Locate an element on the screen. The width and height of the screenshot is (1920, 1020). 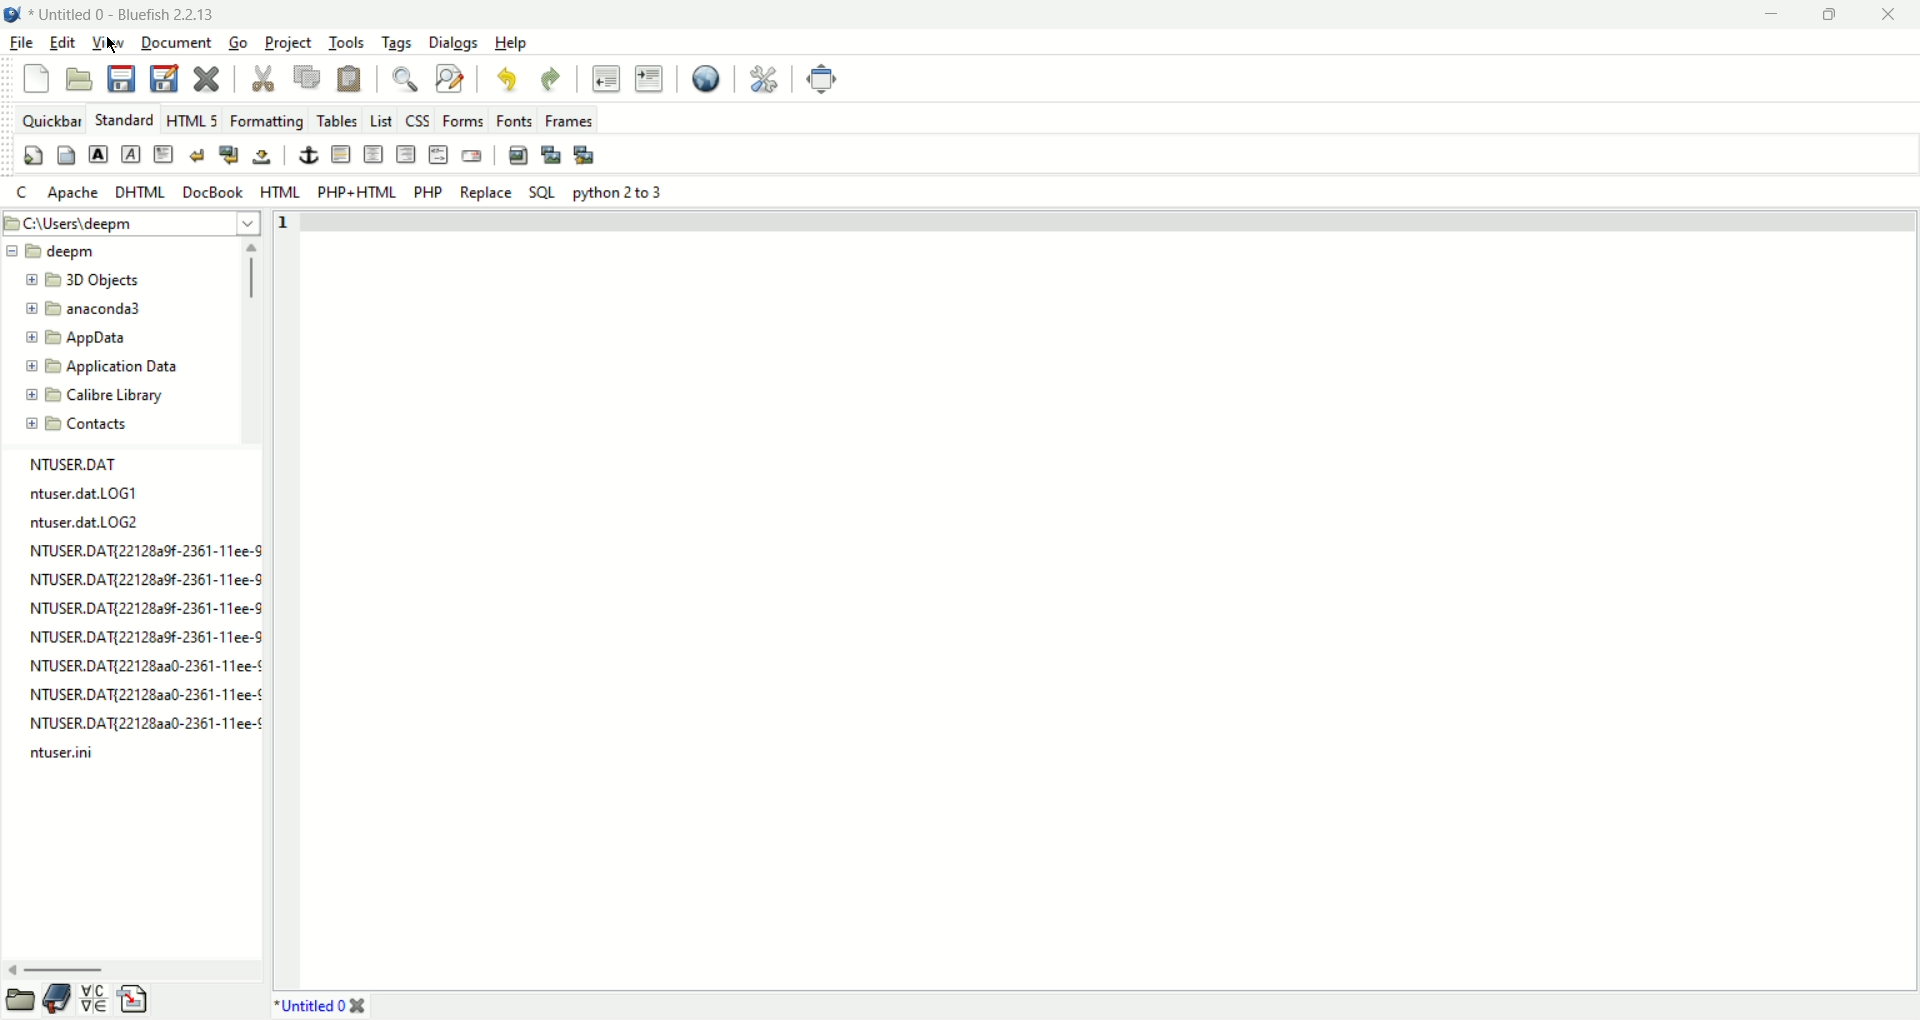
document name is located at coordinates (130, 12).